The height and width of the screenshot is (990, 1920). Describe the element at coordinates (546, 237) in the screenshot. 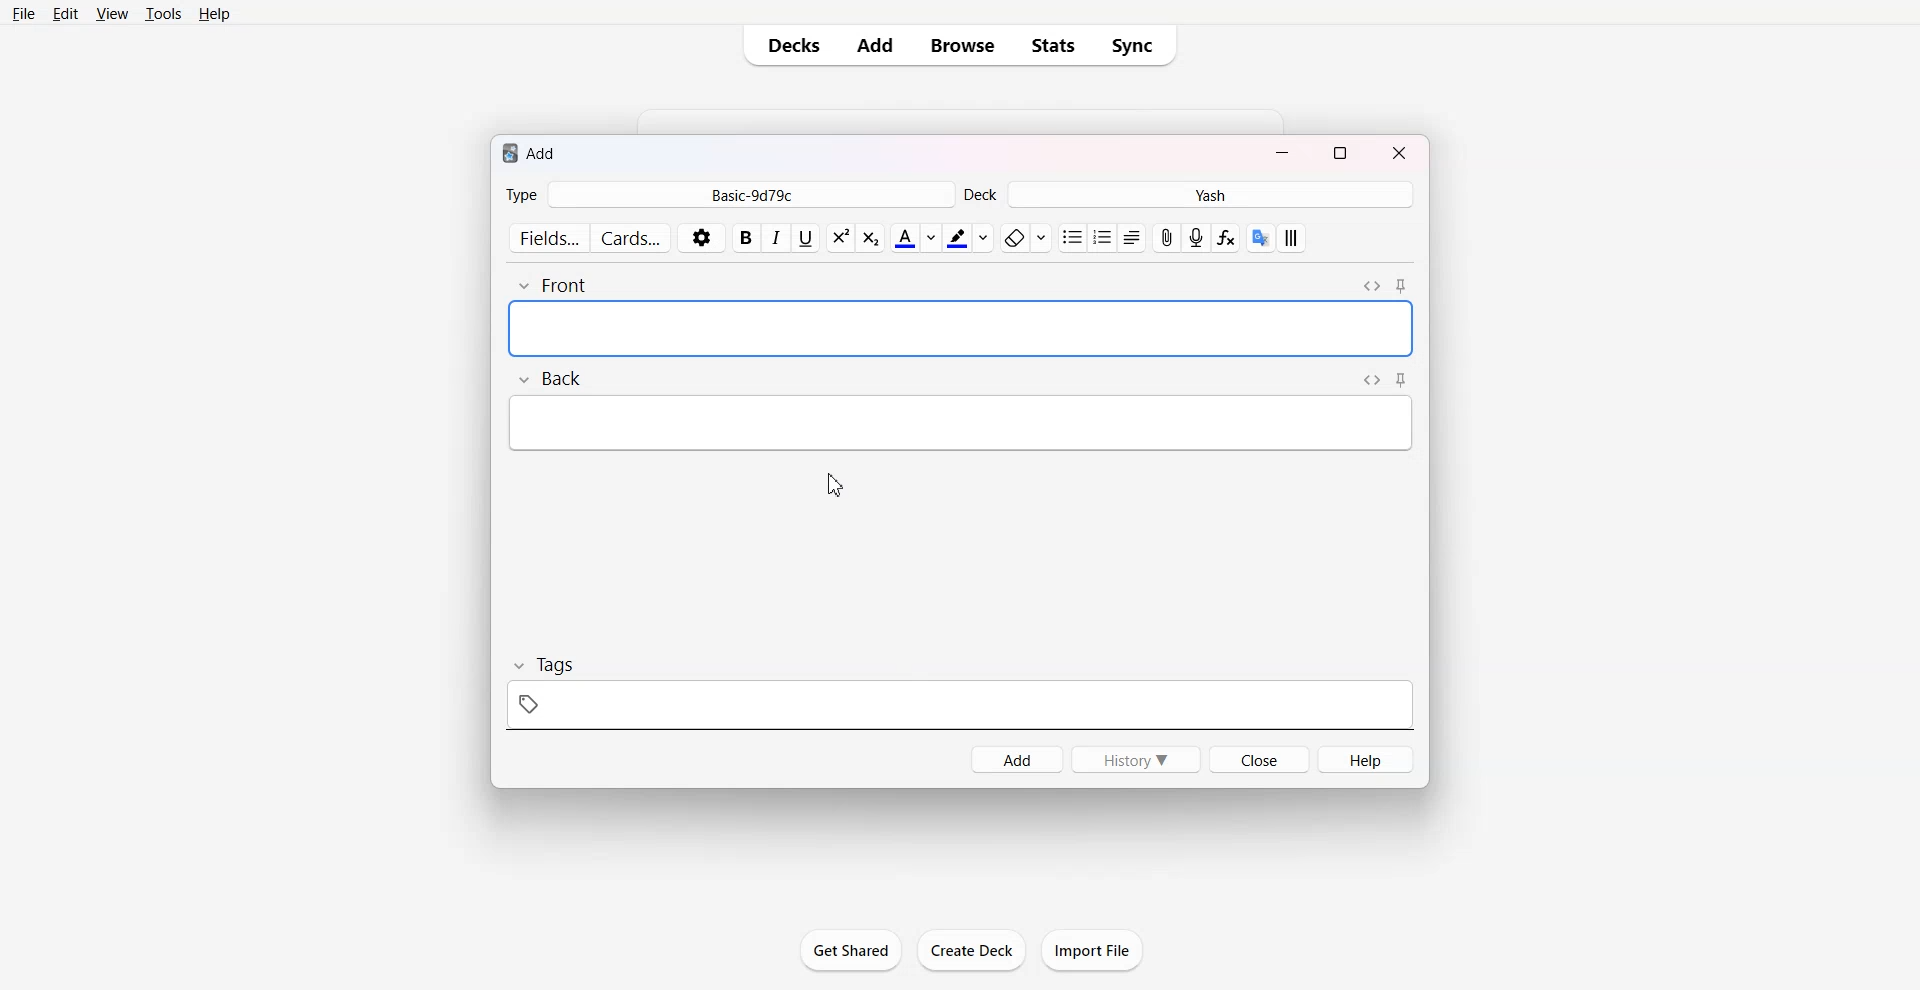

I see `Fields` at that location.